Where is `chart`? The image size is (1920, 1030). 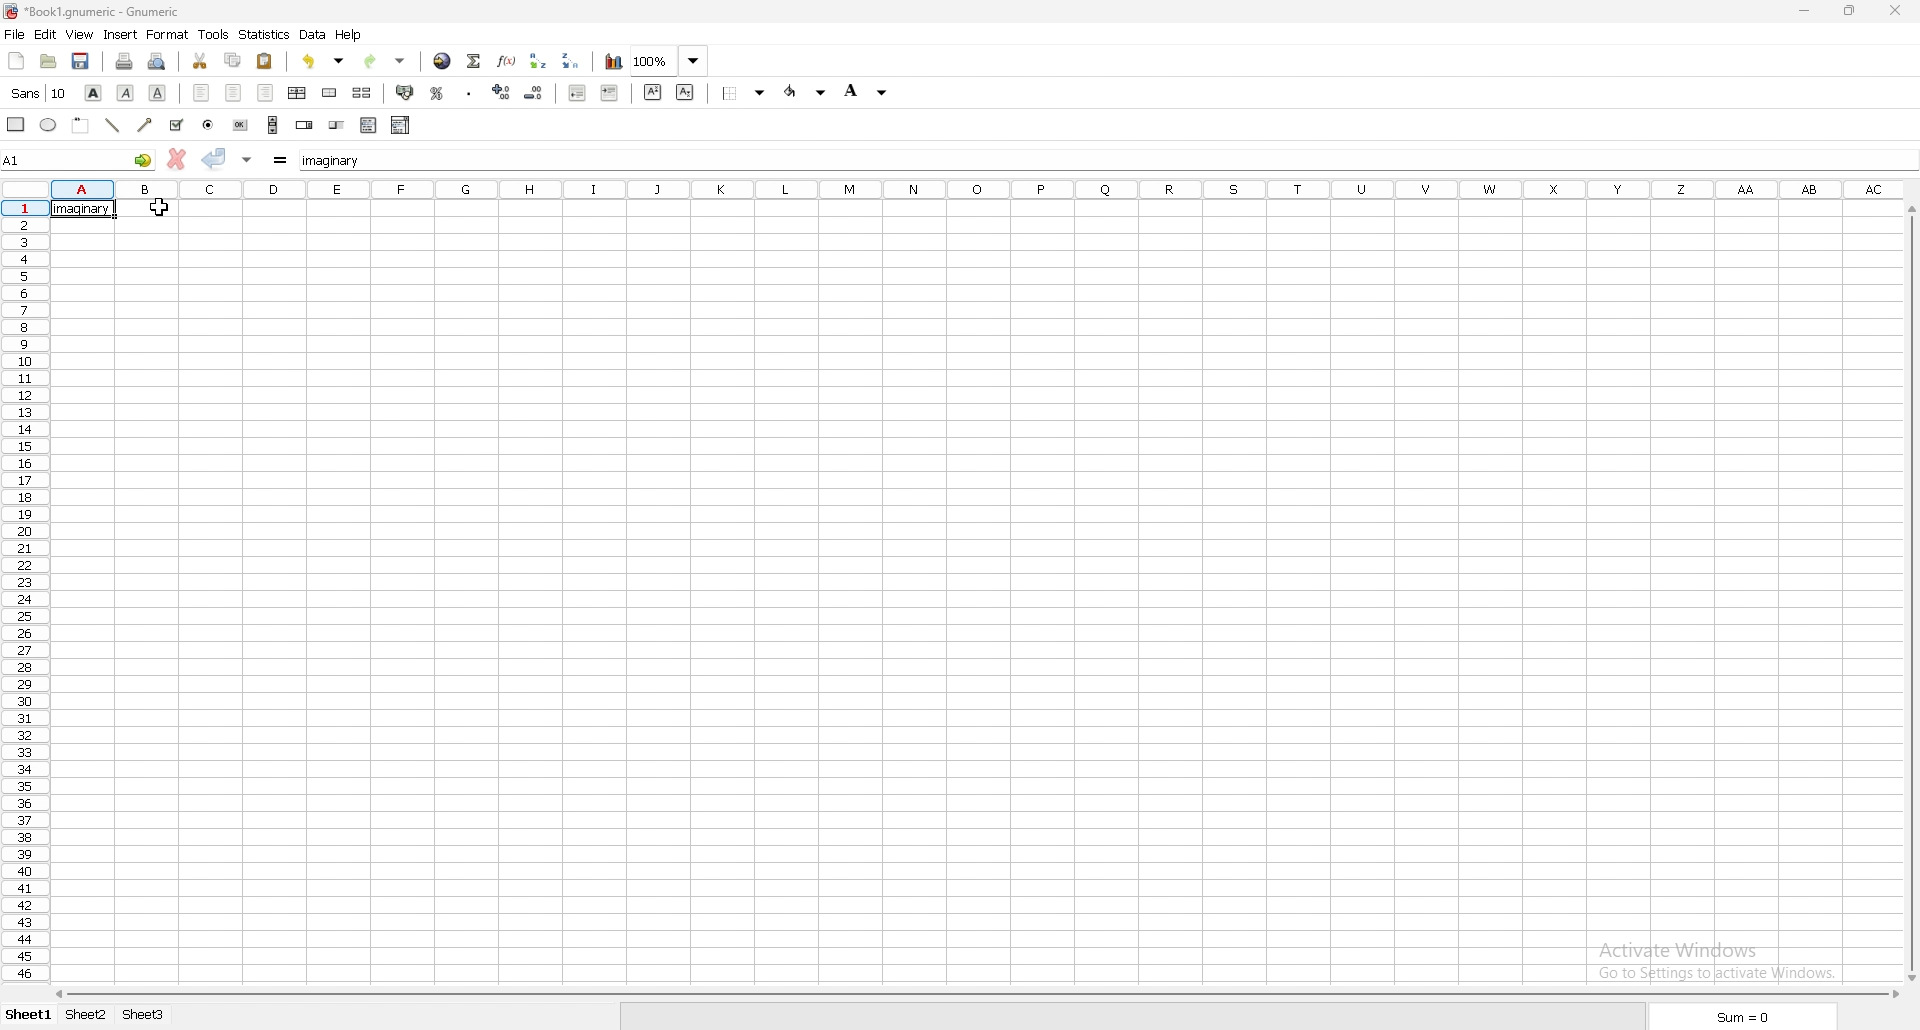 chart is located at coordinates (613, 62).